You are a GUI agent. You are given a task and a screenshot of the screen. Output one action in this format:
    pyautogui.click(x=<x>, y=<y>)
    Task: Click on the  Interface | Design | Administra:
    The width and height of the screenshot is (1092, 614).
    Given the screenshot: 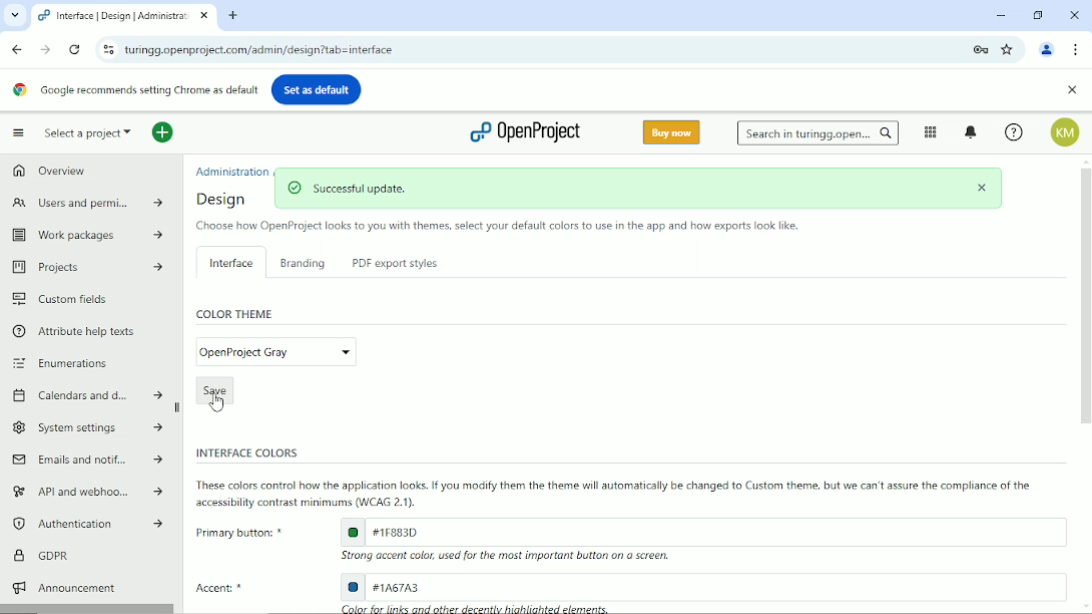 What is the action you would take?
    pyautogui.click(x=111, y=16)
    